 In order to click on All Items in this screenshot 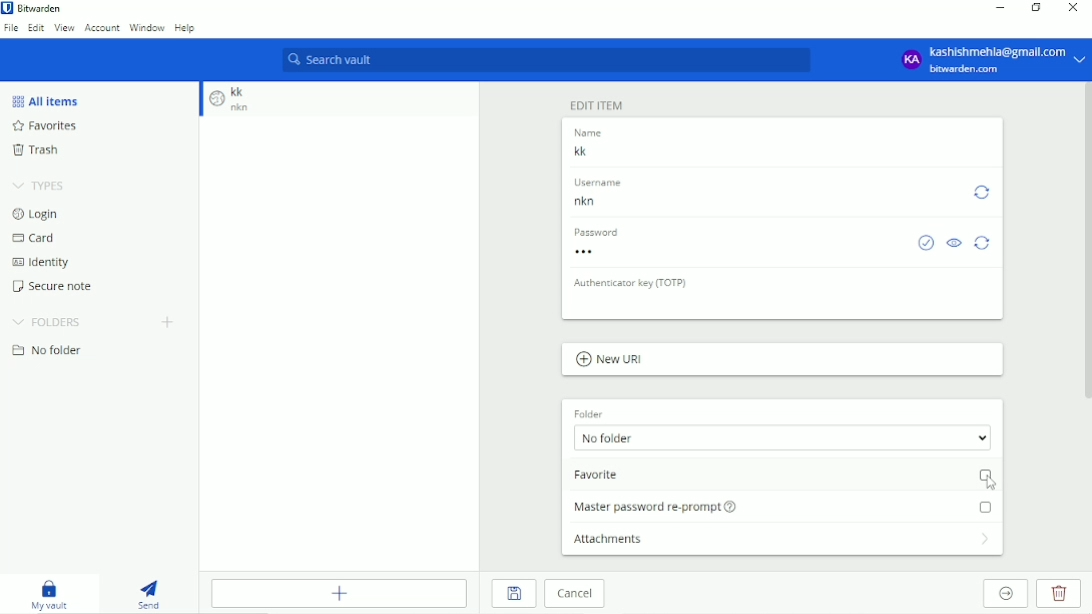, I will do `click(44, 101)`.